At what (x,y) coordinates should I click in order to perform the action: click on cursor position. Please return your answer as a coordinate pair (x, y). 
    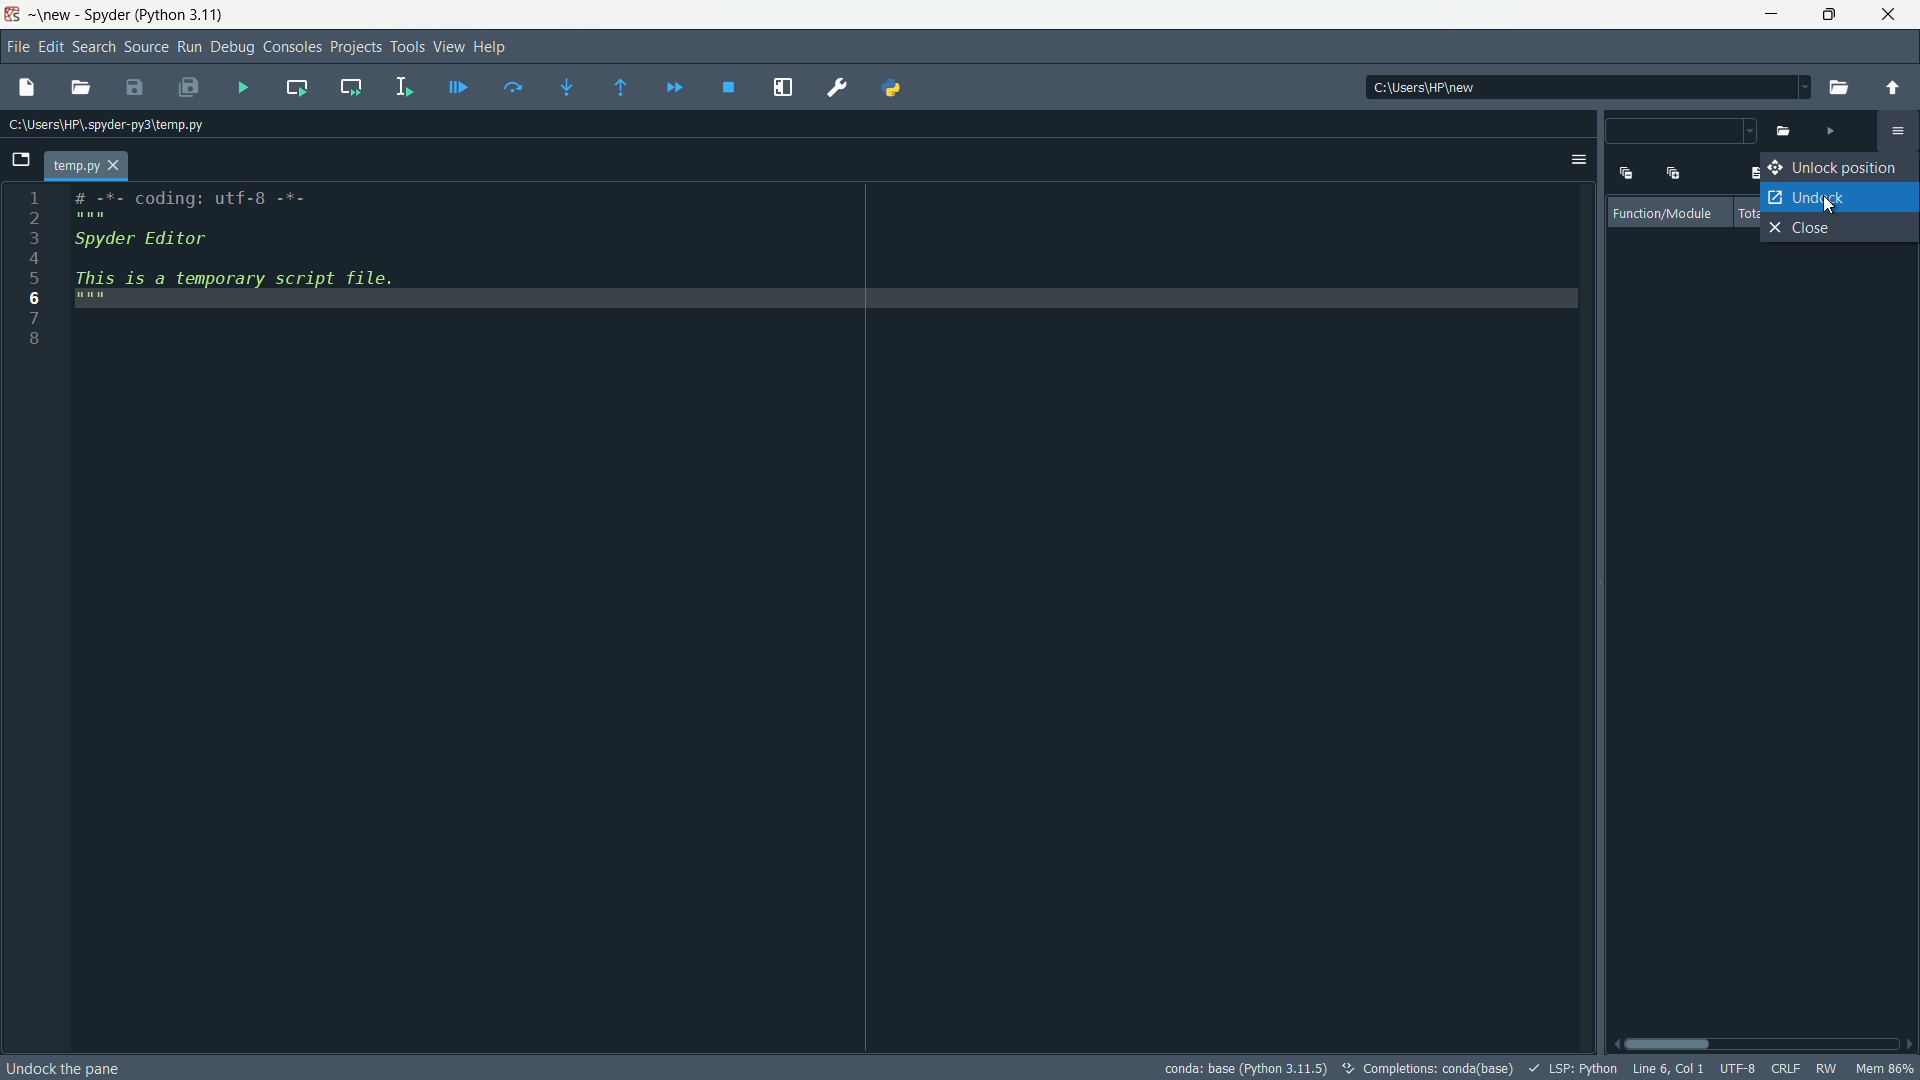
    Looking at the image, I should click on (1666, 1069).